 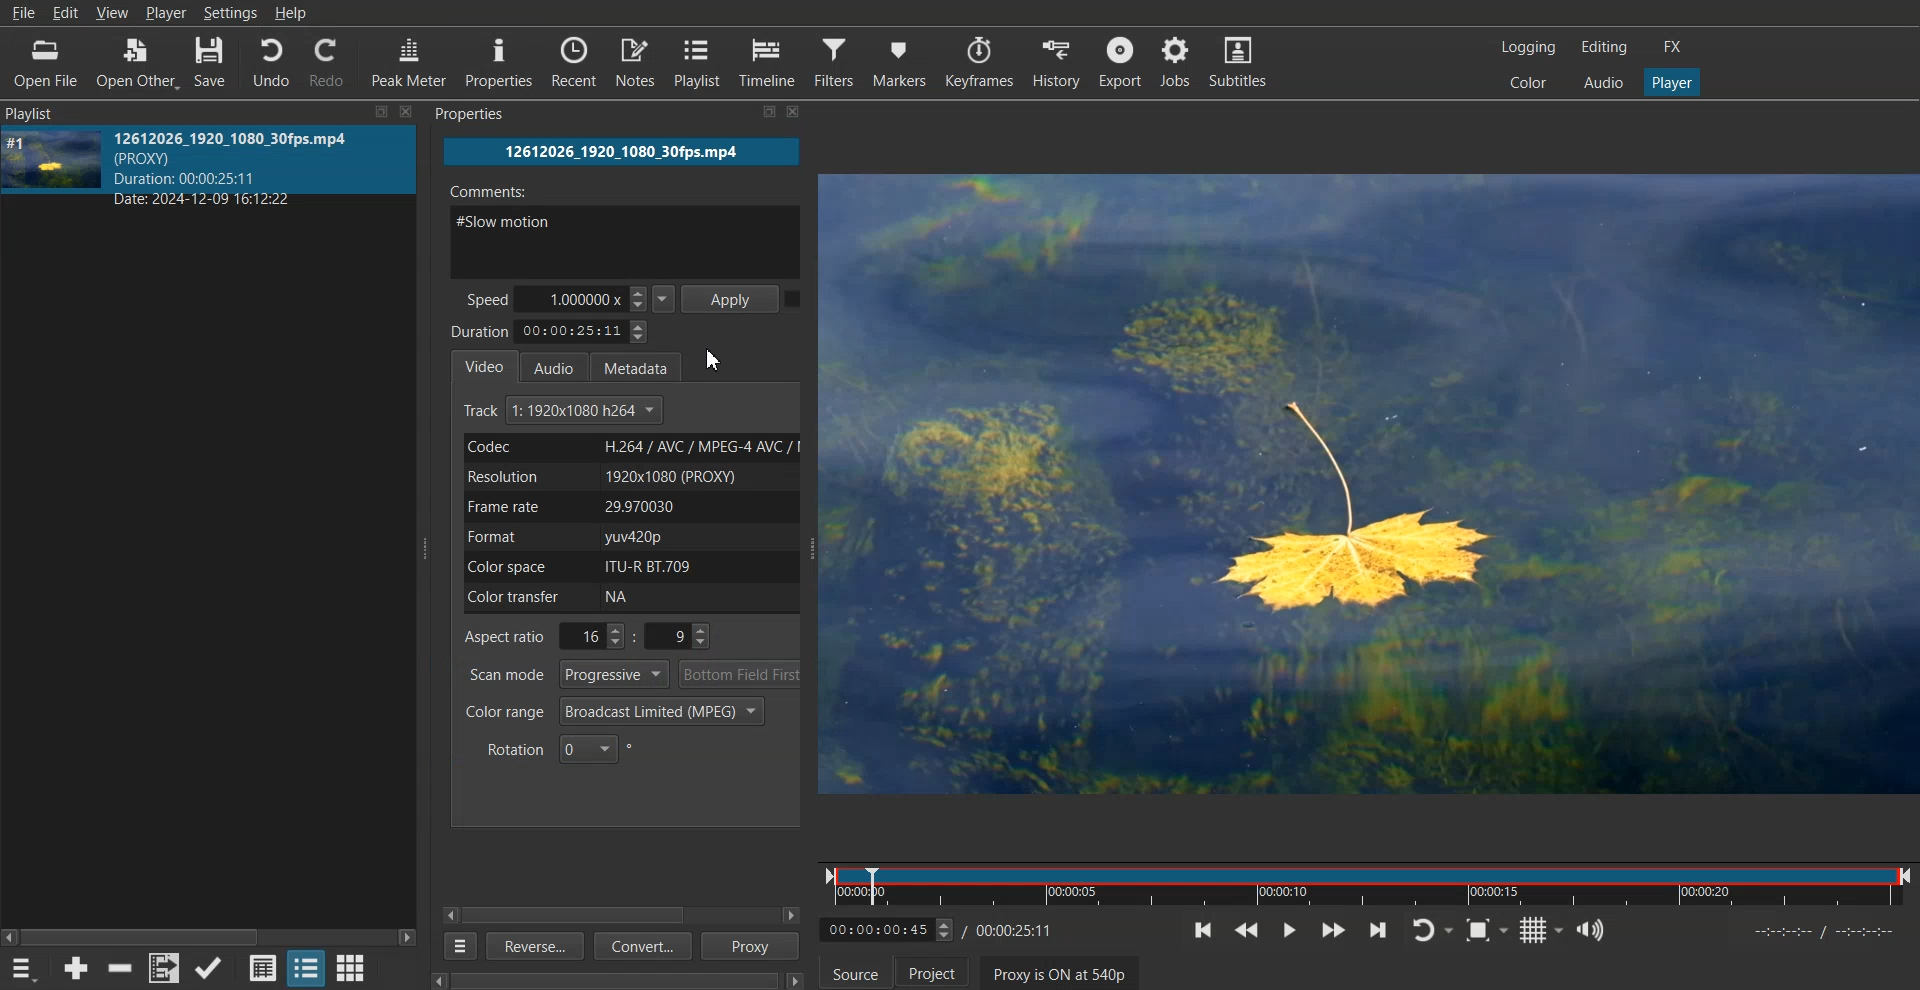 What do you see at coordinates (640, 948) in the screenshot?
I see `Convert` at bounding box center [640, 948].